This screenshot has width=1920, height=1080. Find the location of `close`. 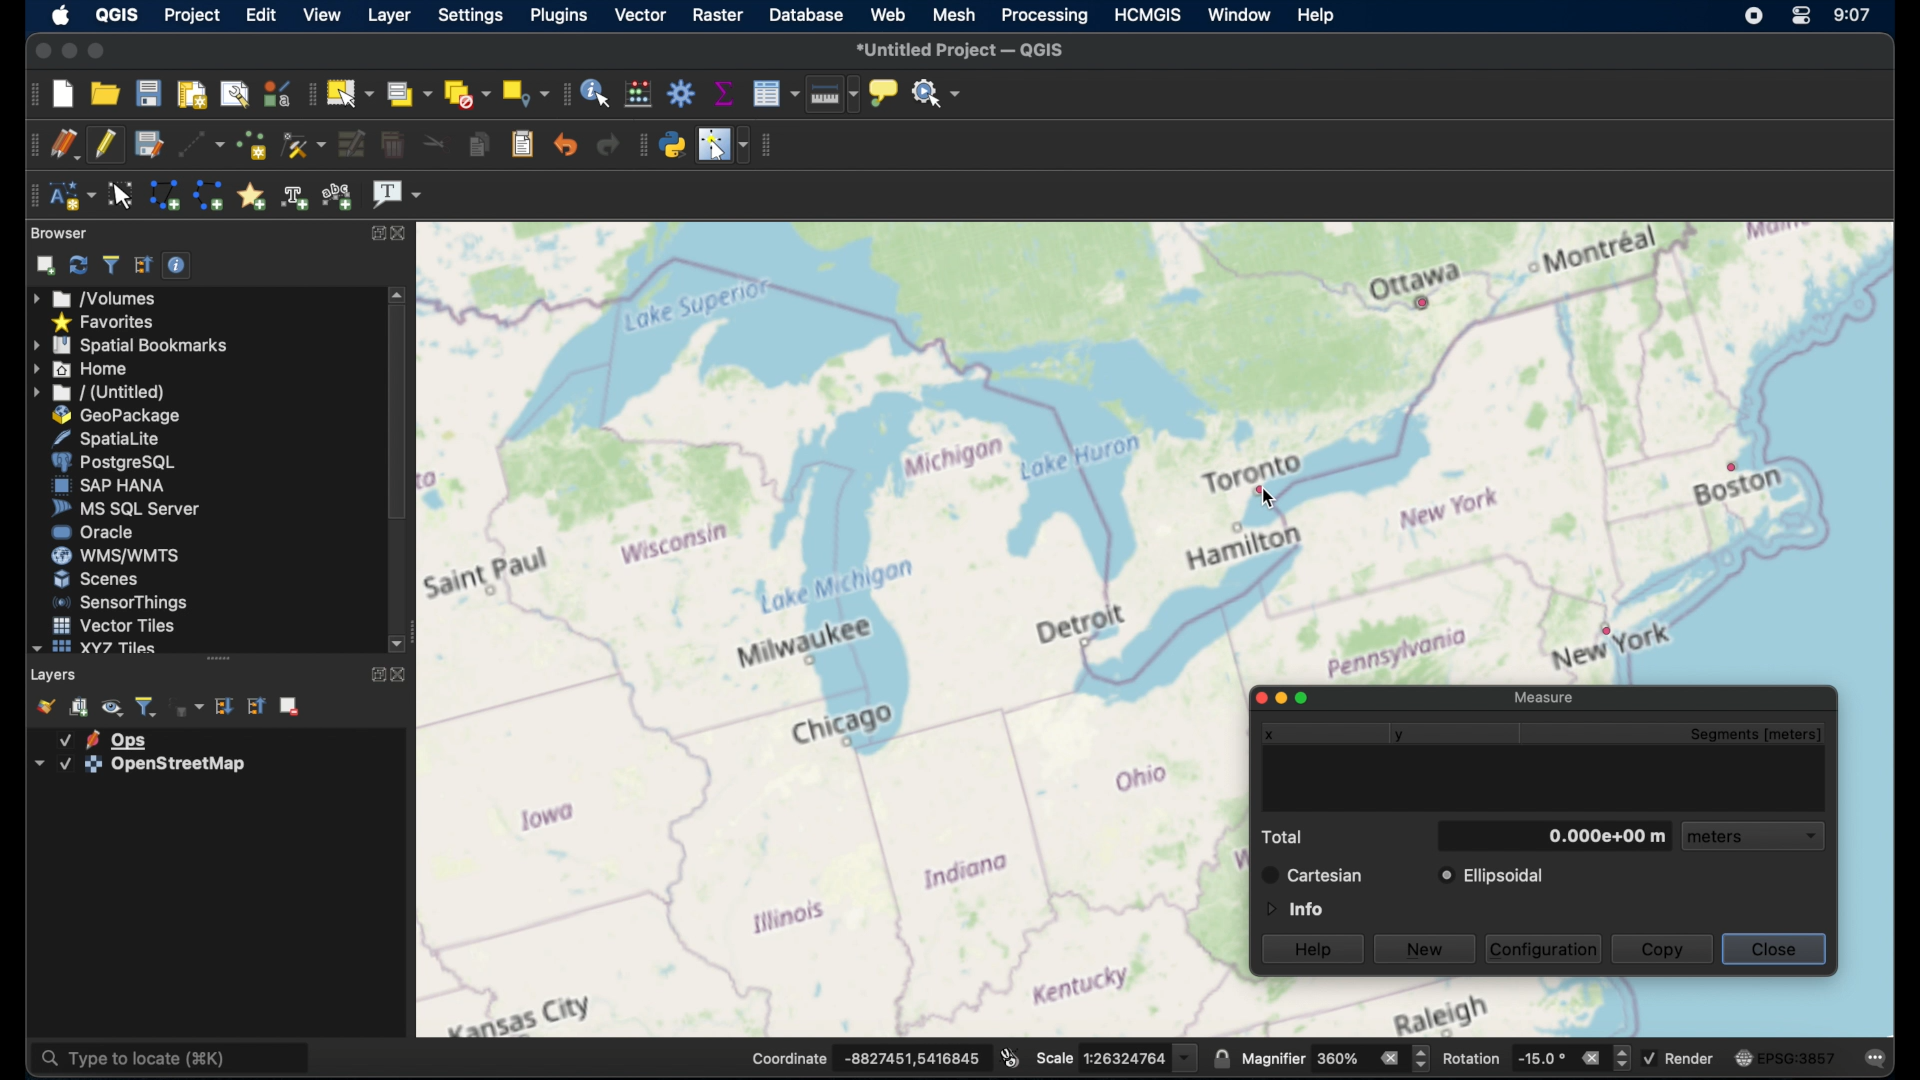

close is located at coordinates (41, 47).